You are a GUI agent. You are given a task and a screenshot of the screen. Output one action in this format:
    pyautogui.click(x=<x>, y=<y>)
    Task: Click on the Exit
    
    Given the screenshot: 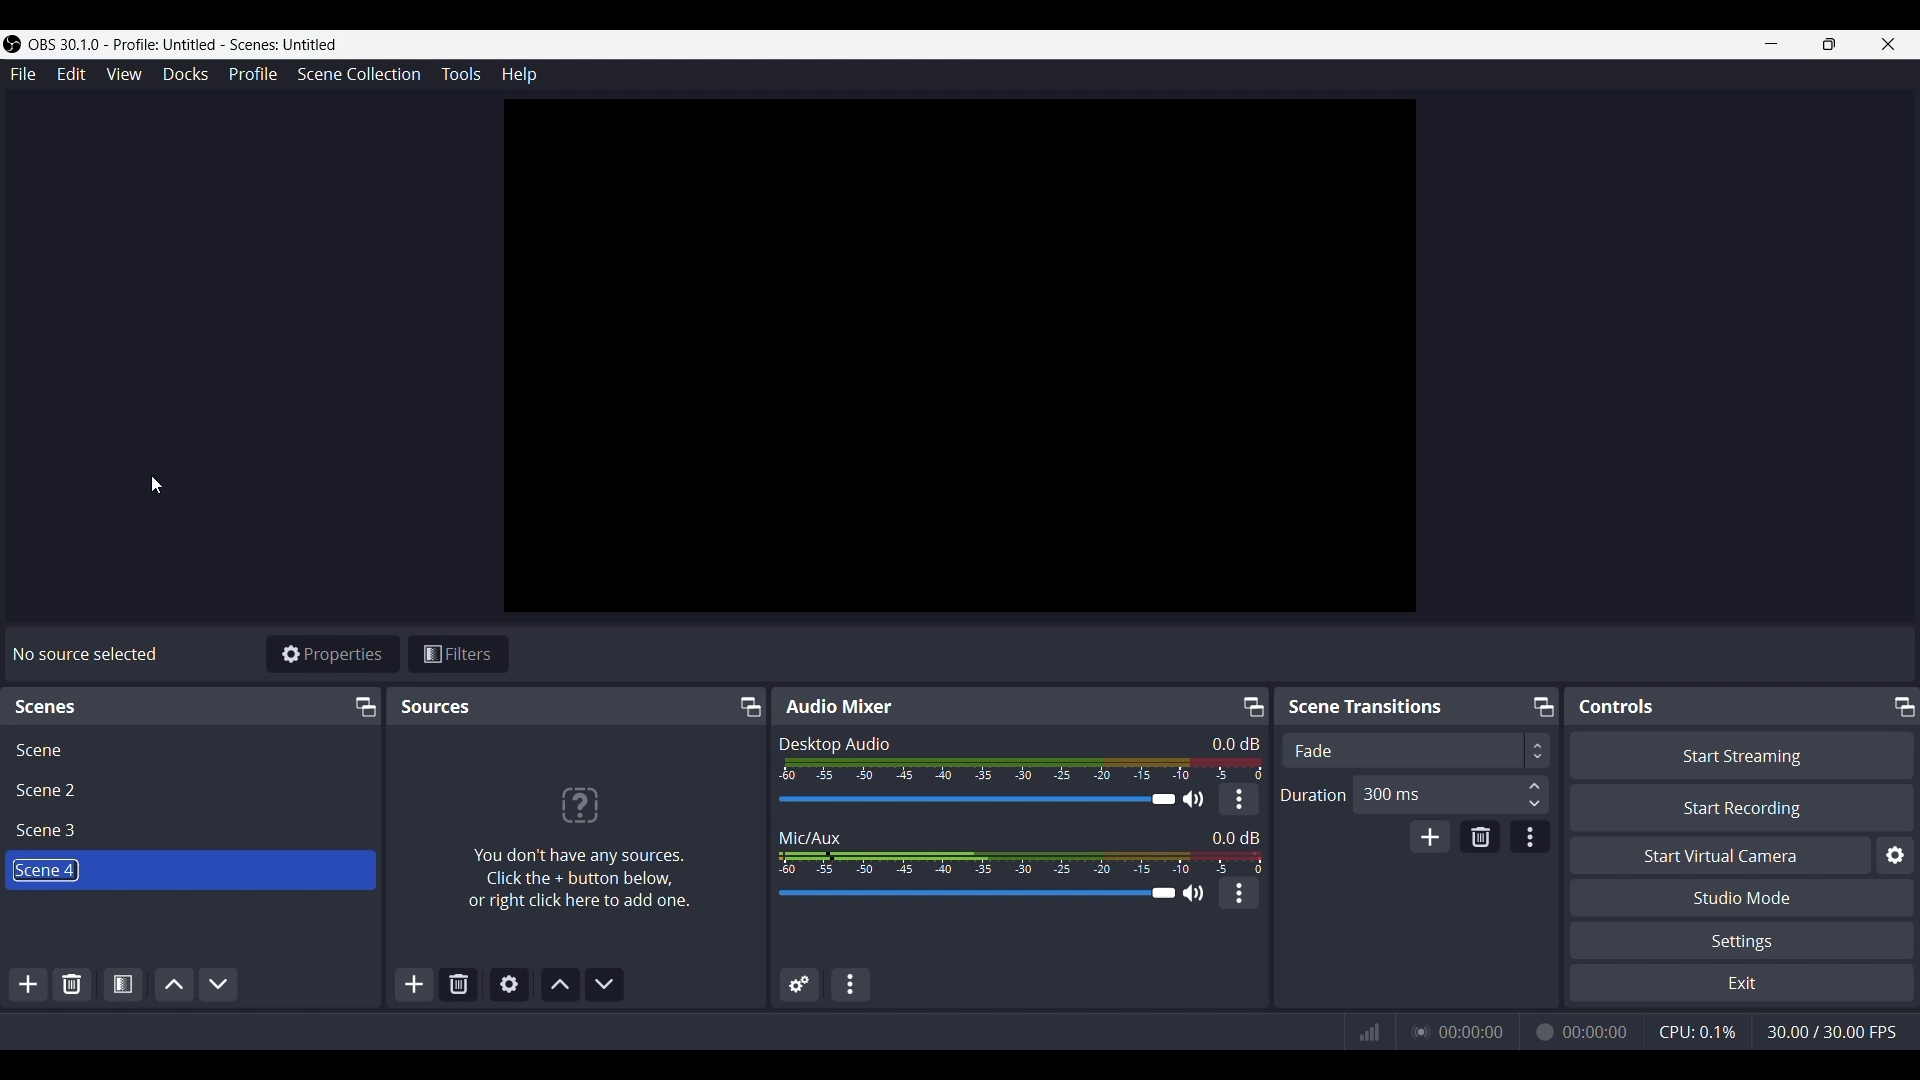 What is the action you would take?
    pyautogui.click(x=1740, y=984)
    